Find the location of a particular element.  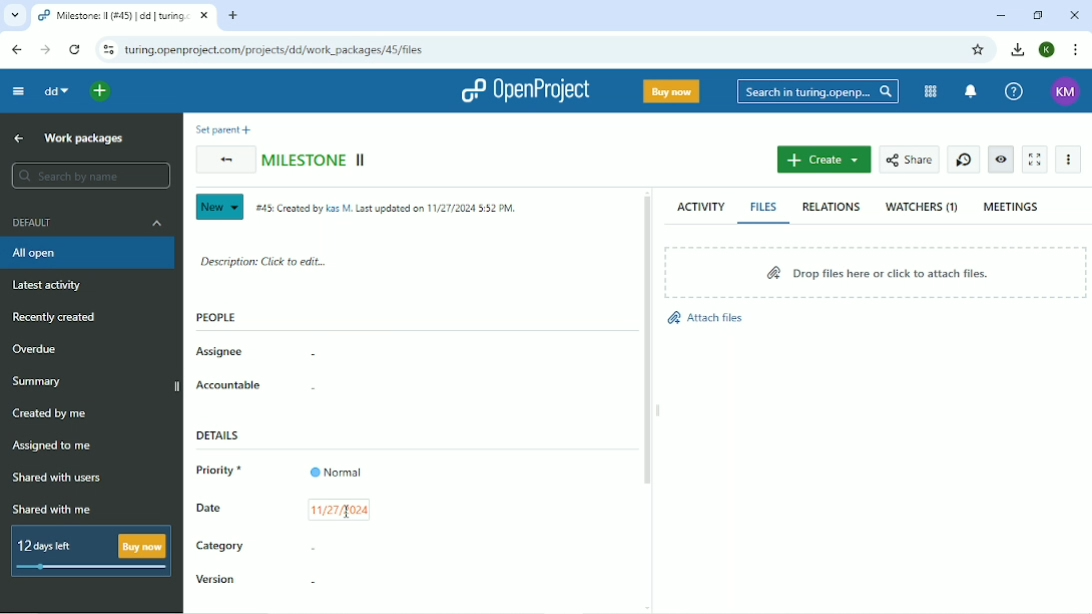

Files is located at coordinates (764, 206).